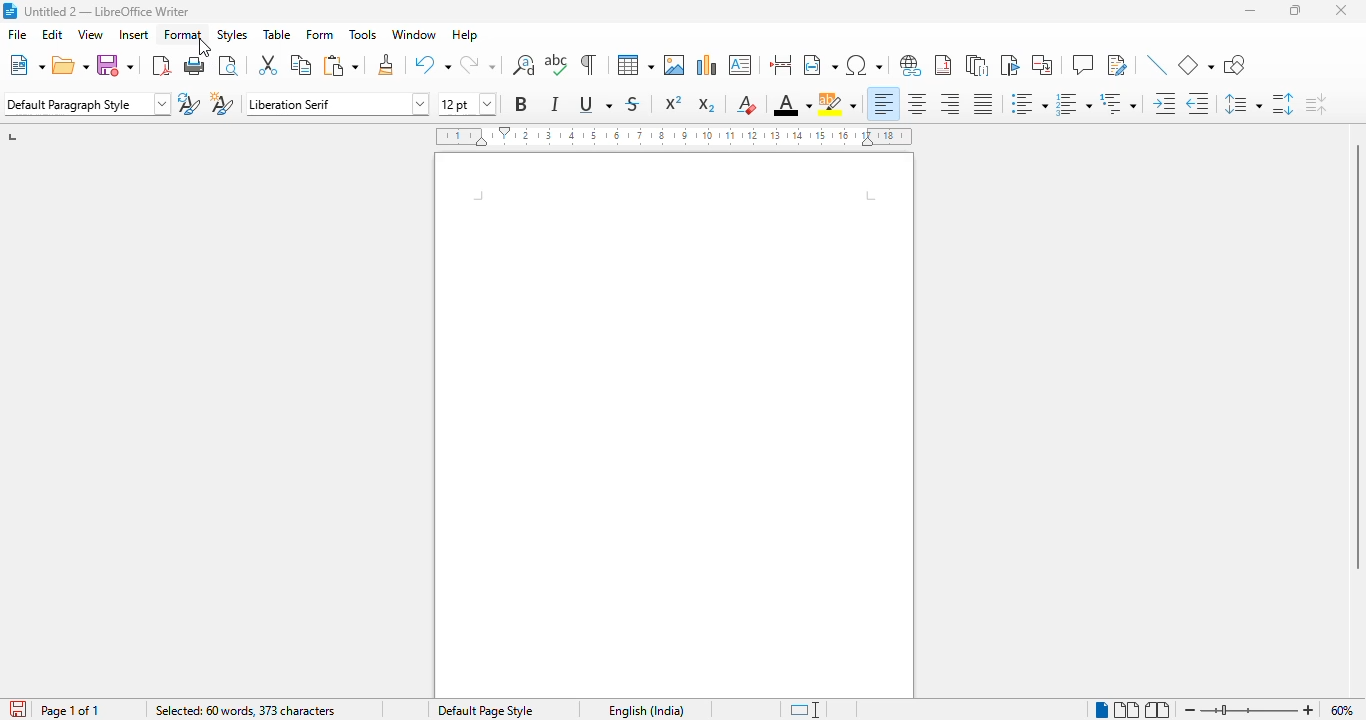 This screenshot has height=720, width=1366. Describe the element at coordinates (1195, 65) in the screenshot. I see `basic shapes` at that location.